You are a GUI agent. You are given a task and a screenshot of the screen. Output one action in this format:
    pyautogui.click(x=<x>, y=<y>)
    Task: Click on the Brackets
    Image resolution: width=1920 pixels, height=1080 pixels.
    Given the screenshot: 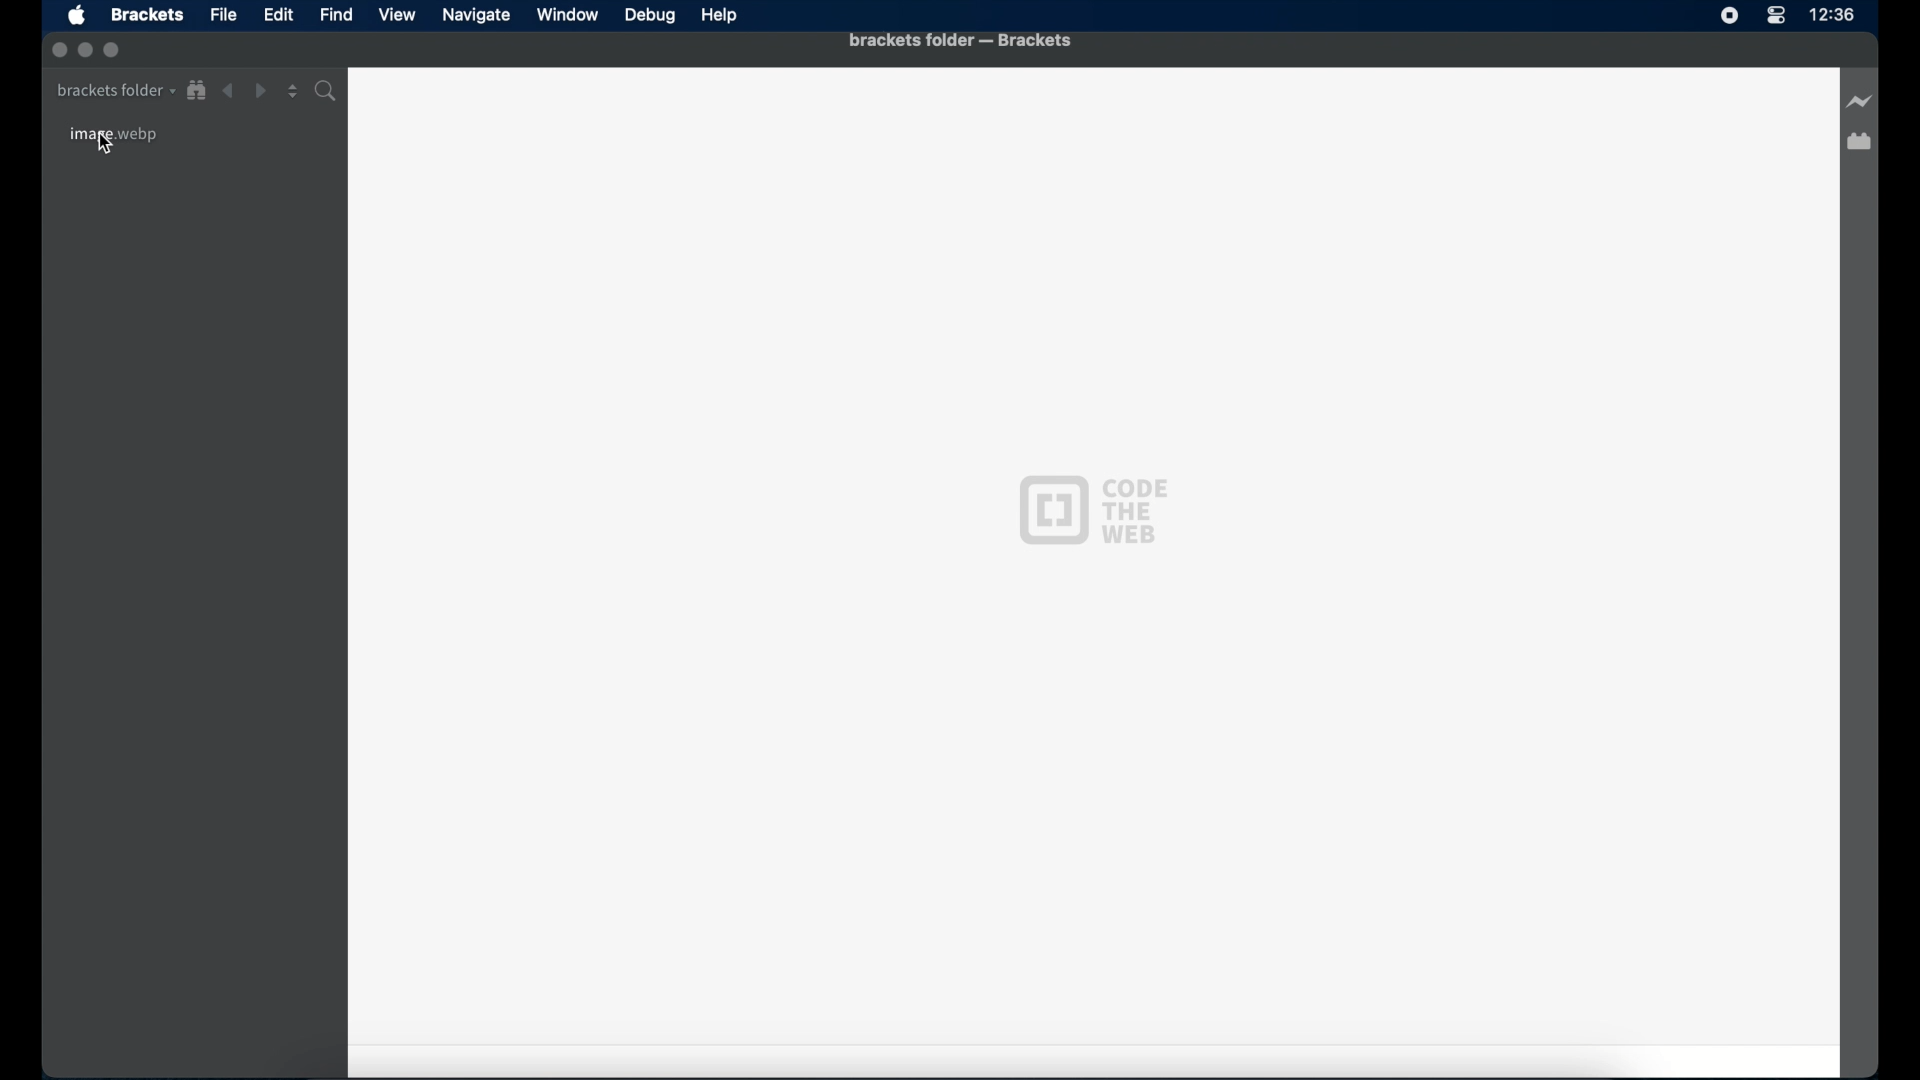 What is the action you would take?
    pyautogui.click(x=147, y=14)
    